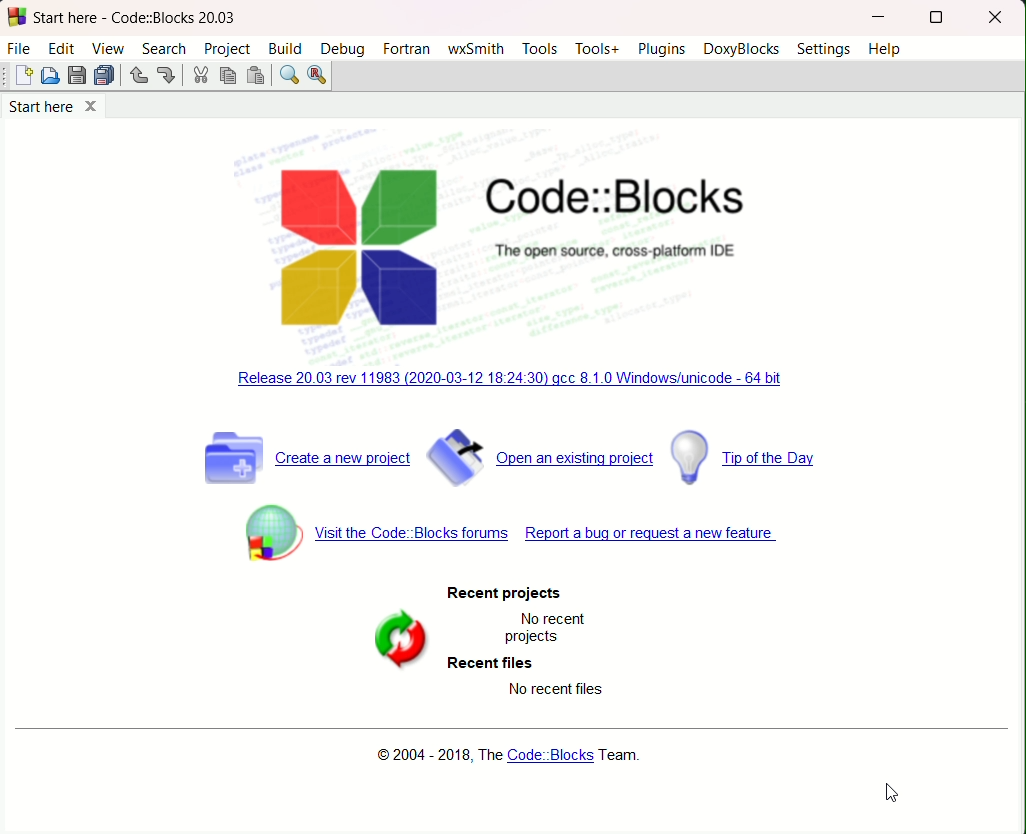 The image size is (1026, 834). What do you see at coordinates (886, 49) in the screenshot?
I see `help` at bounding box center [886, 49].